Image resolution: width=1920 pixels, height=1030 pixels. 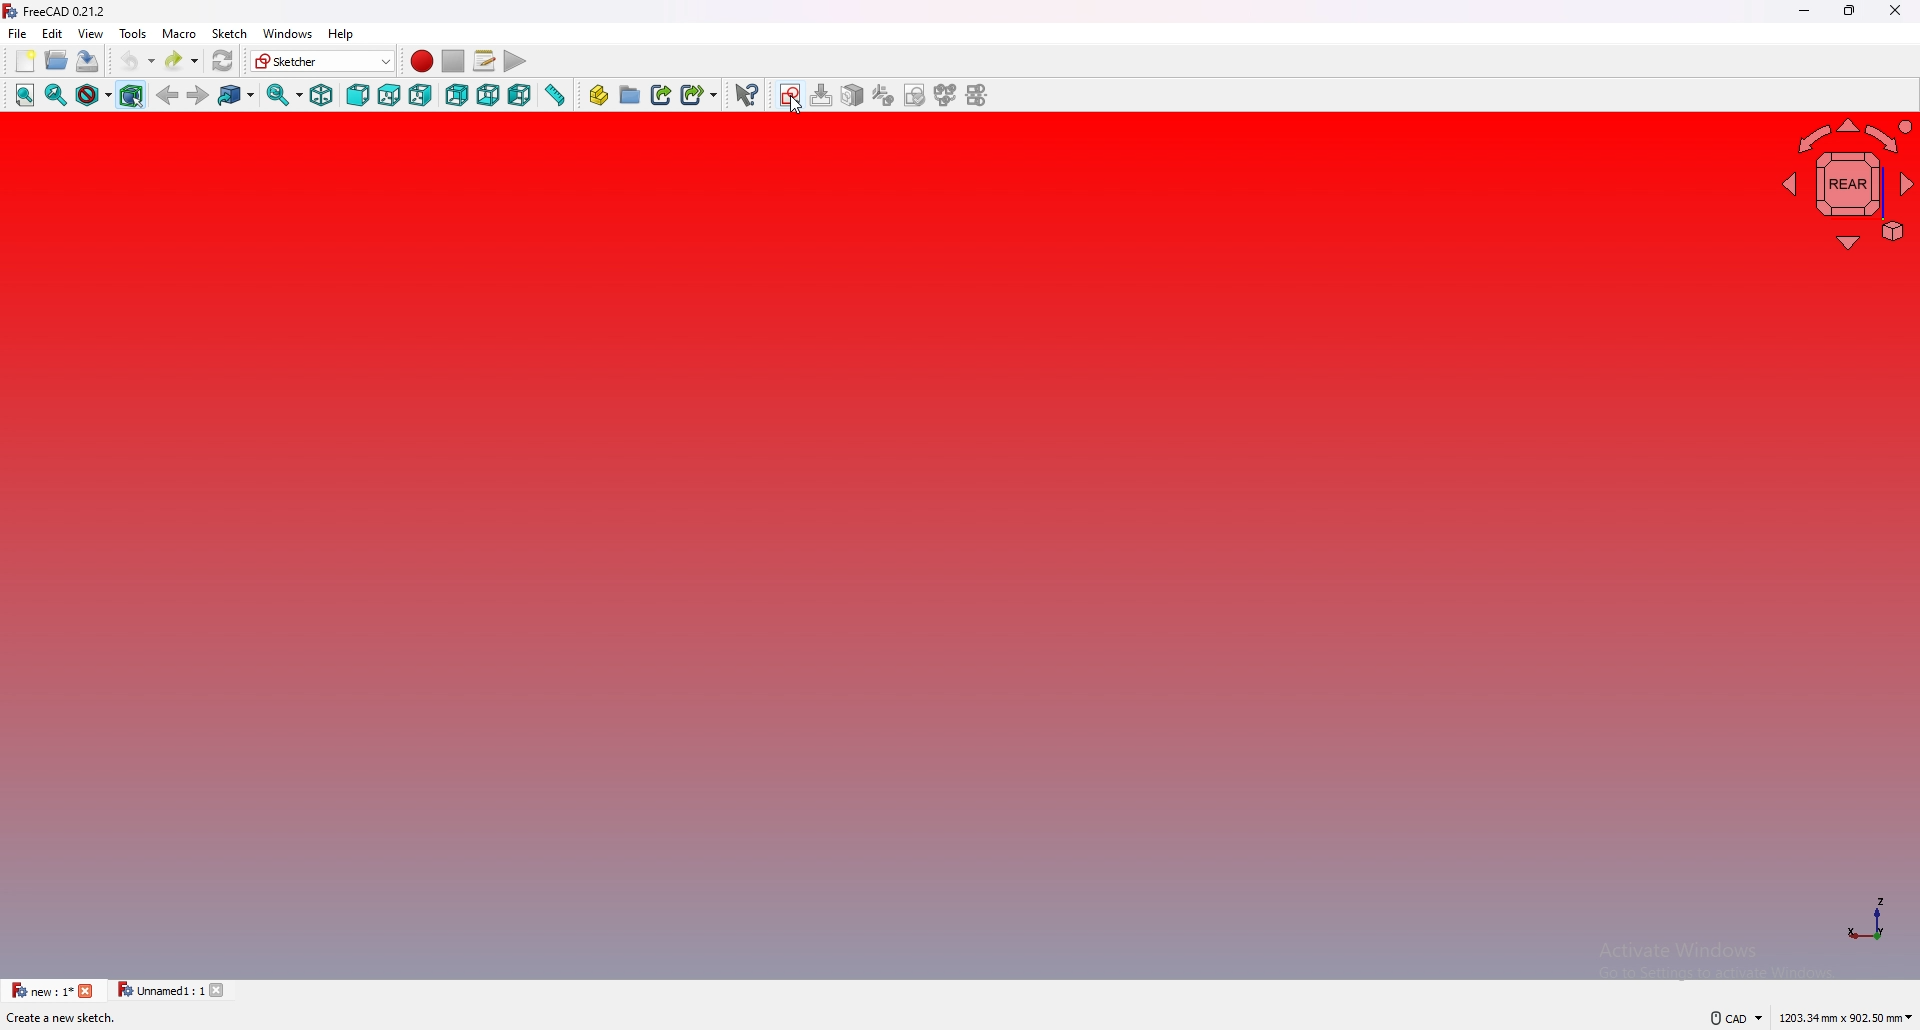 What do you see at coordinates (132, 93) in the screenshot?
I see `bounding object` at bounding box center [132, 93].